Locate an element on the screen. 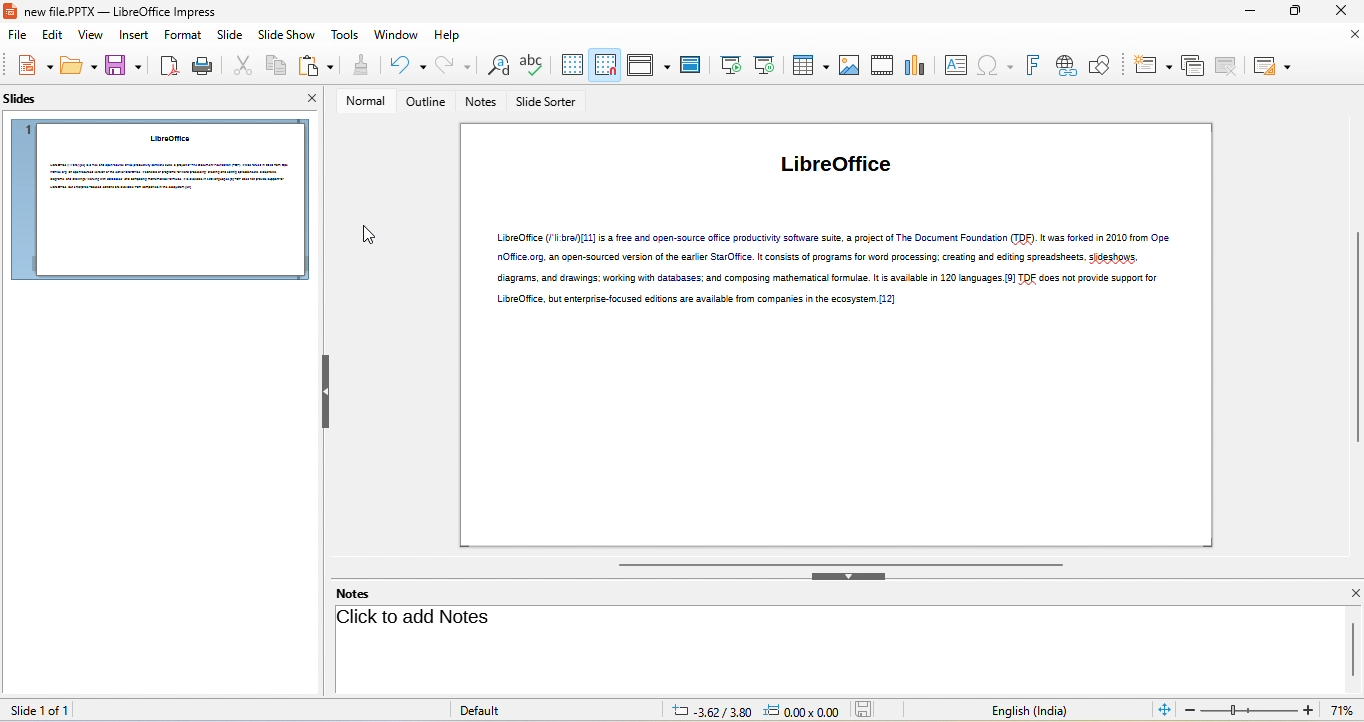  tools is located at coordinates (347, 36).